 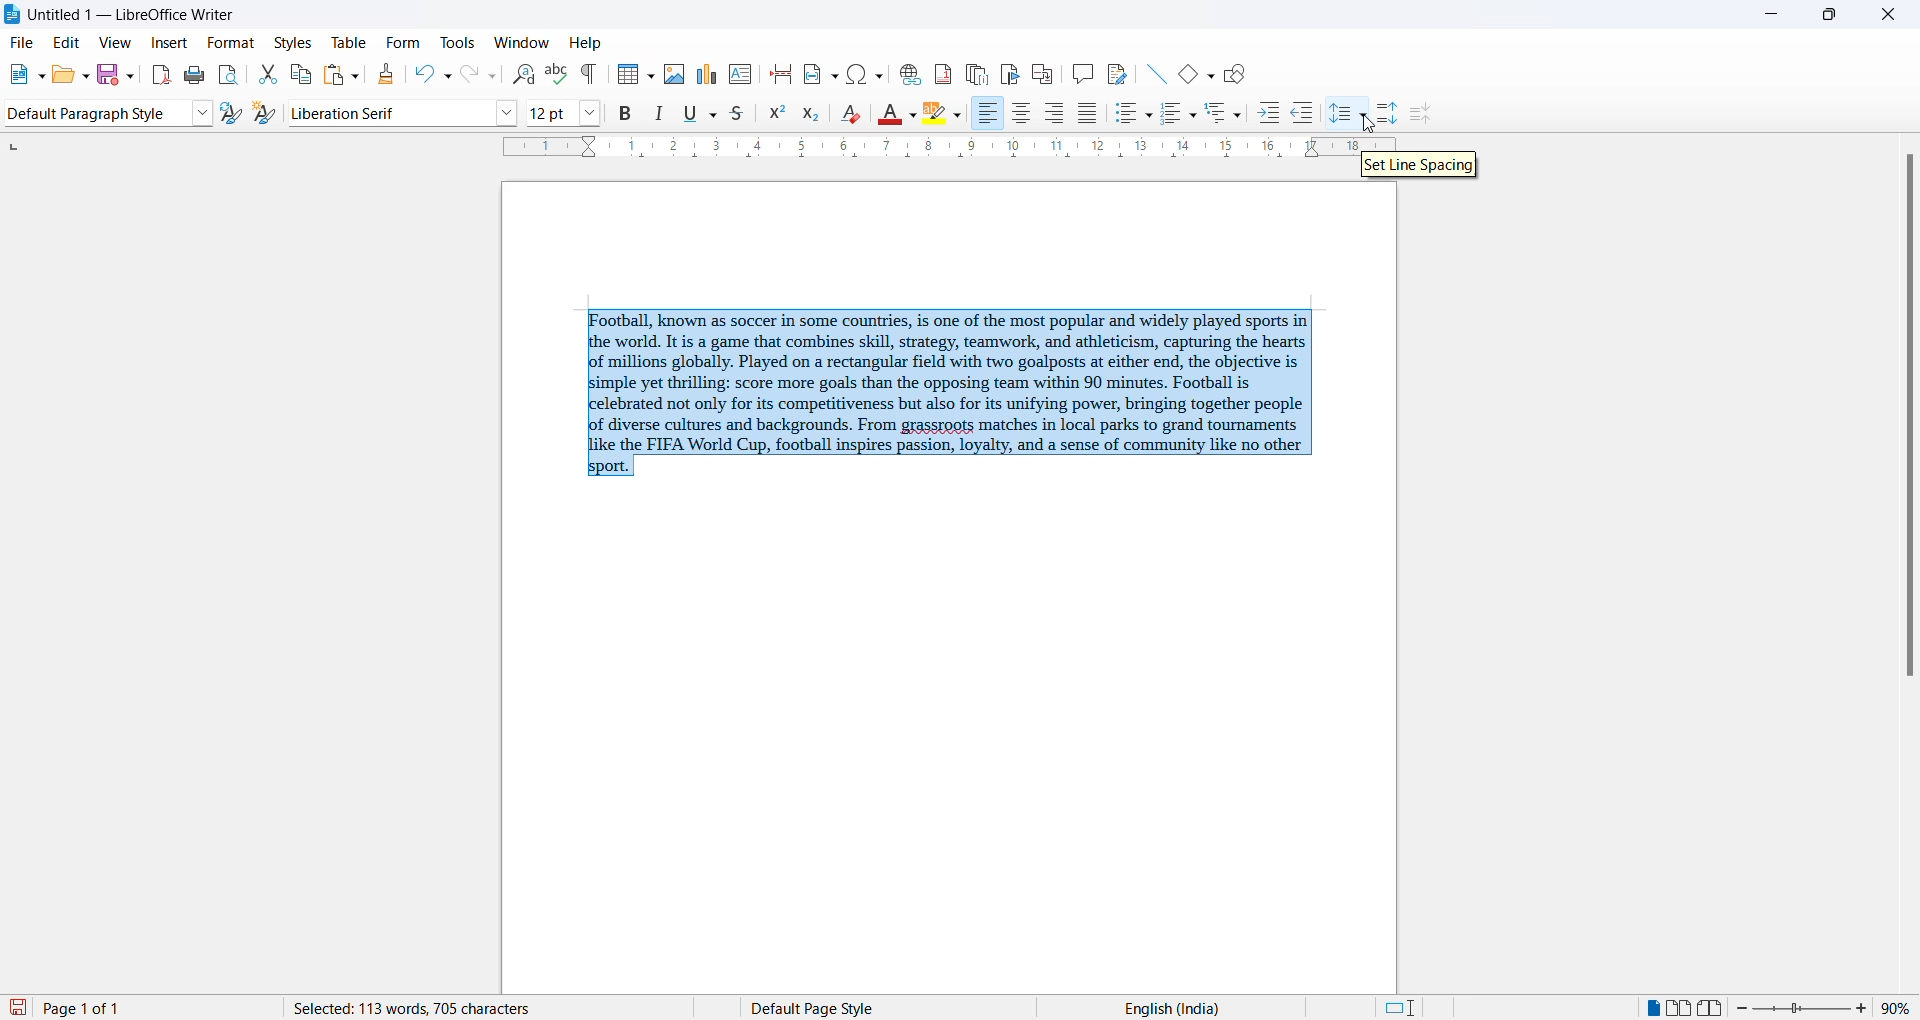 I want to click on book view, so click(x=1713, y=1008).